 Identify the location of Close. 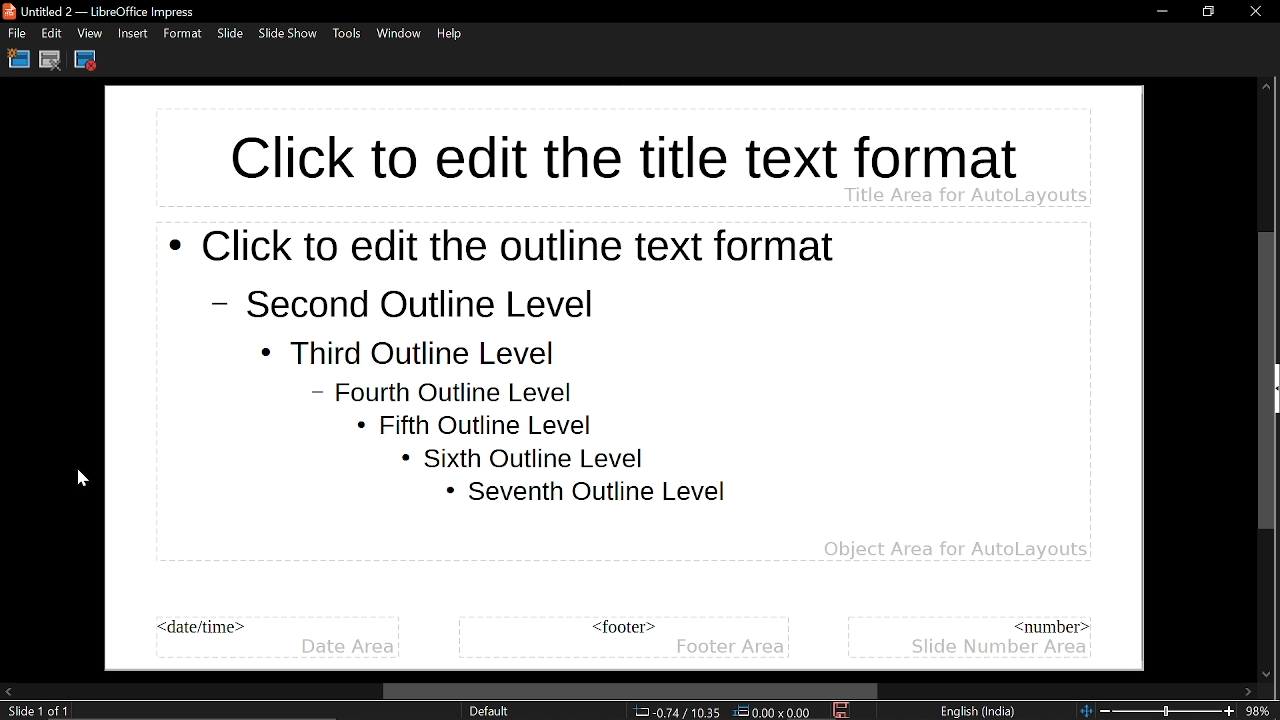
(1254, 11).